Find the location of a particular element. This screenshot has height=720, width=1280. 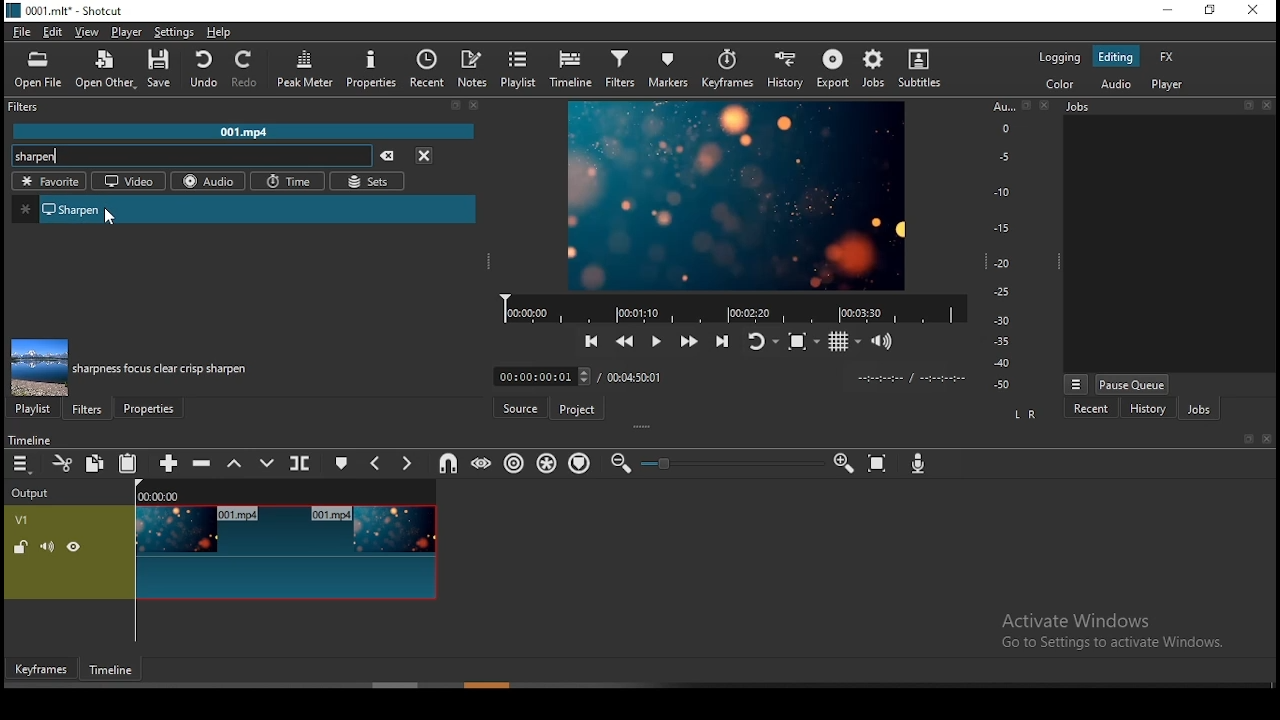

save is located at coordinates (165, 72).